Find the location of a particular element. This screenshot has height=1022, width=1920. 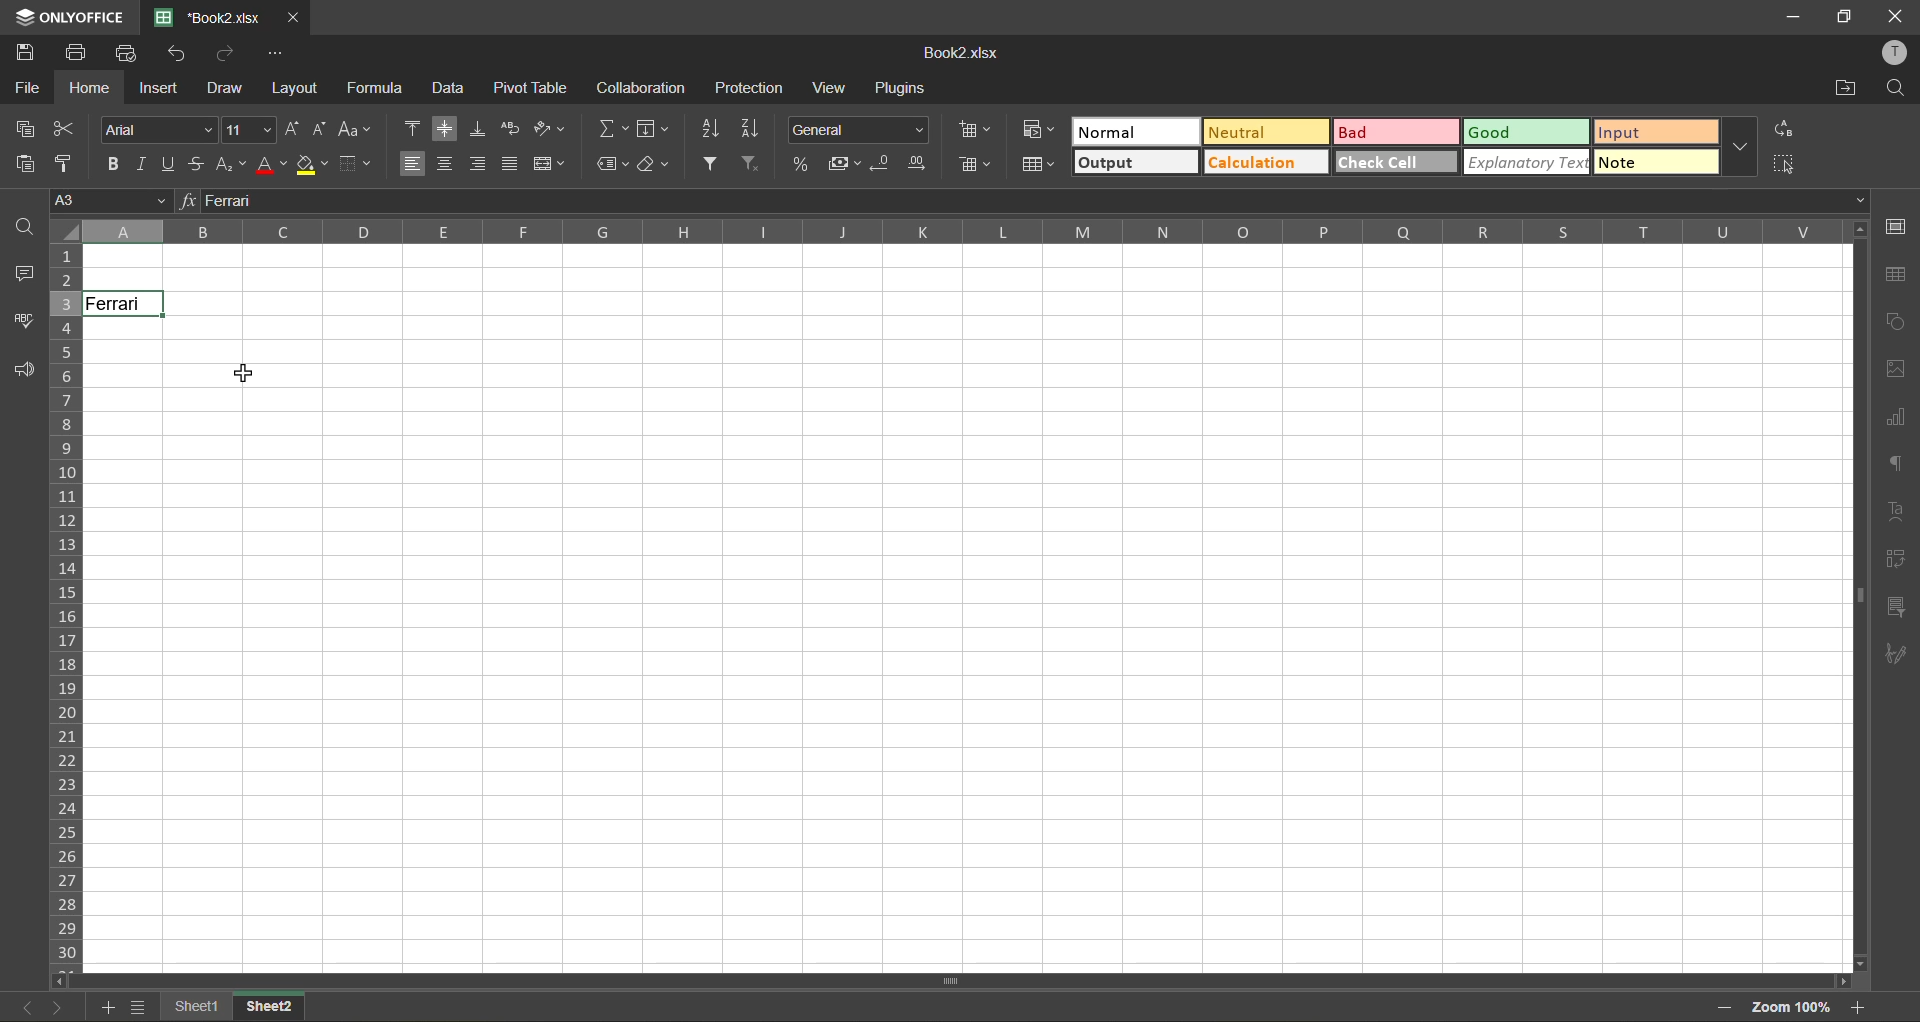

add sheet is located at coordinates (104, 1008).